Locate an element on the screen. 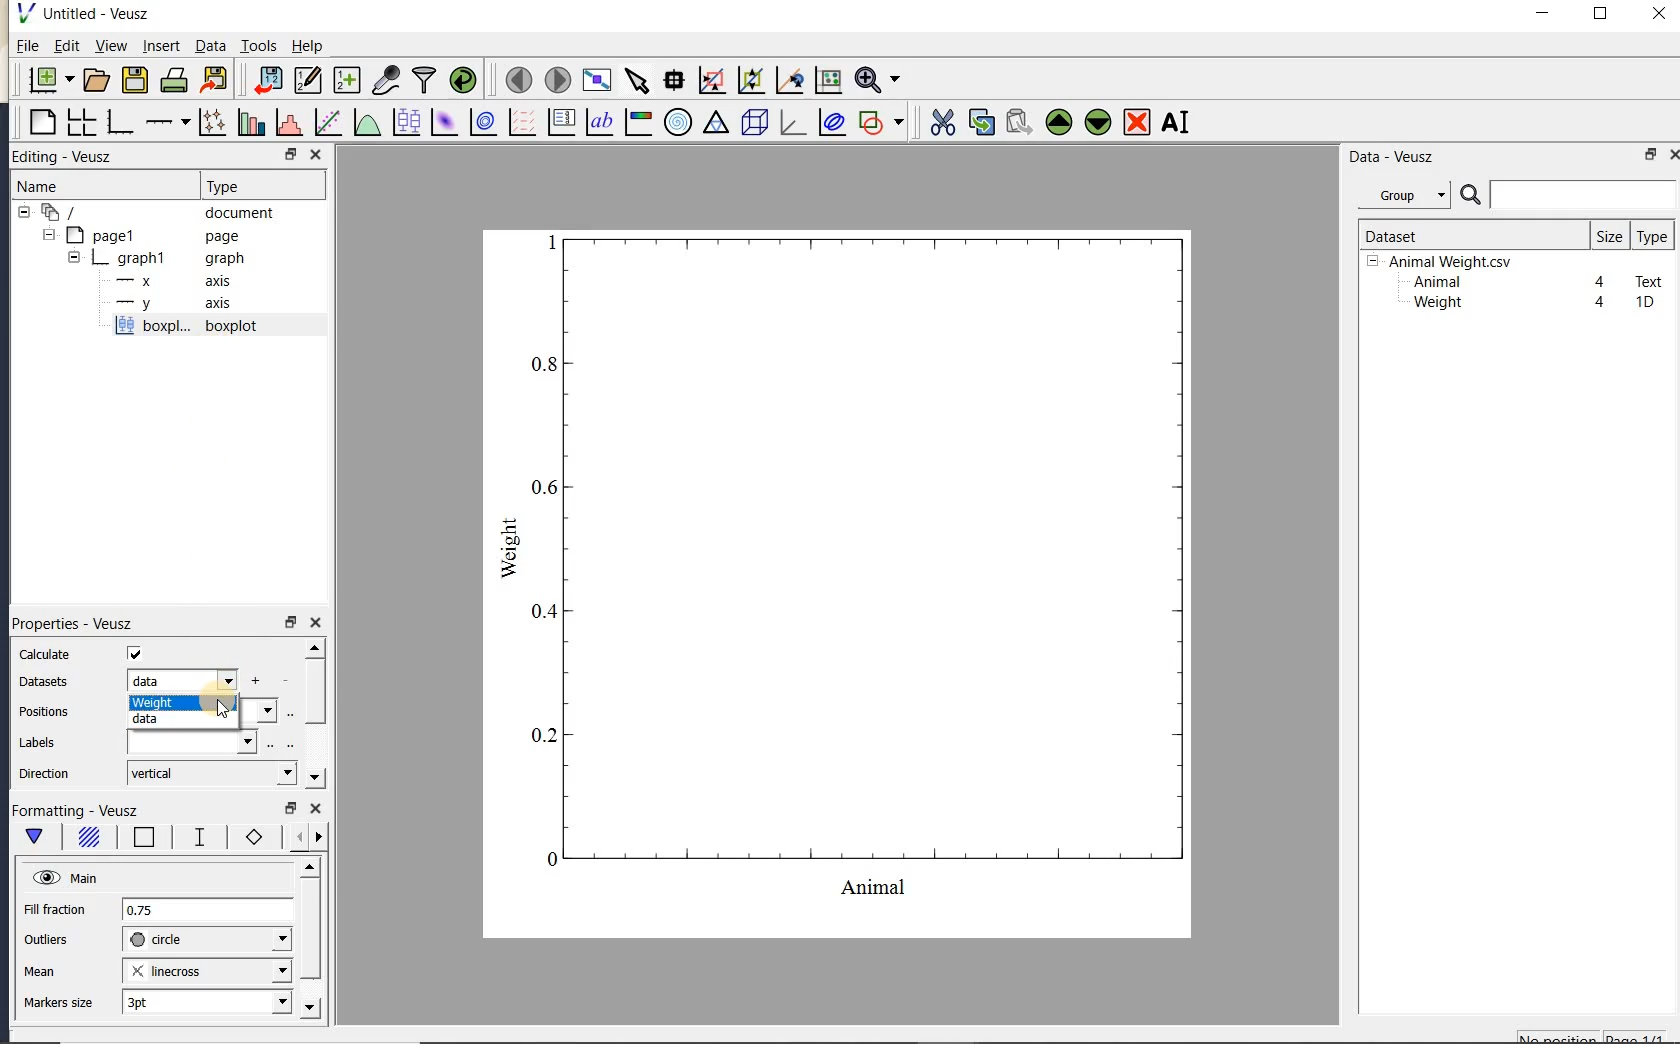  select items from the graph or scroll is located at coordinates (638, 81).